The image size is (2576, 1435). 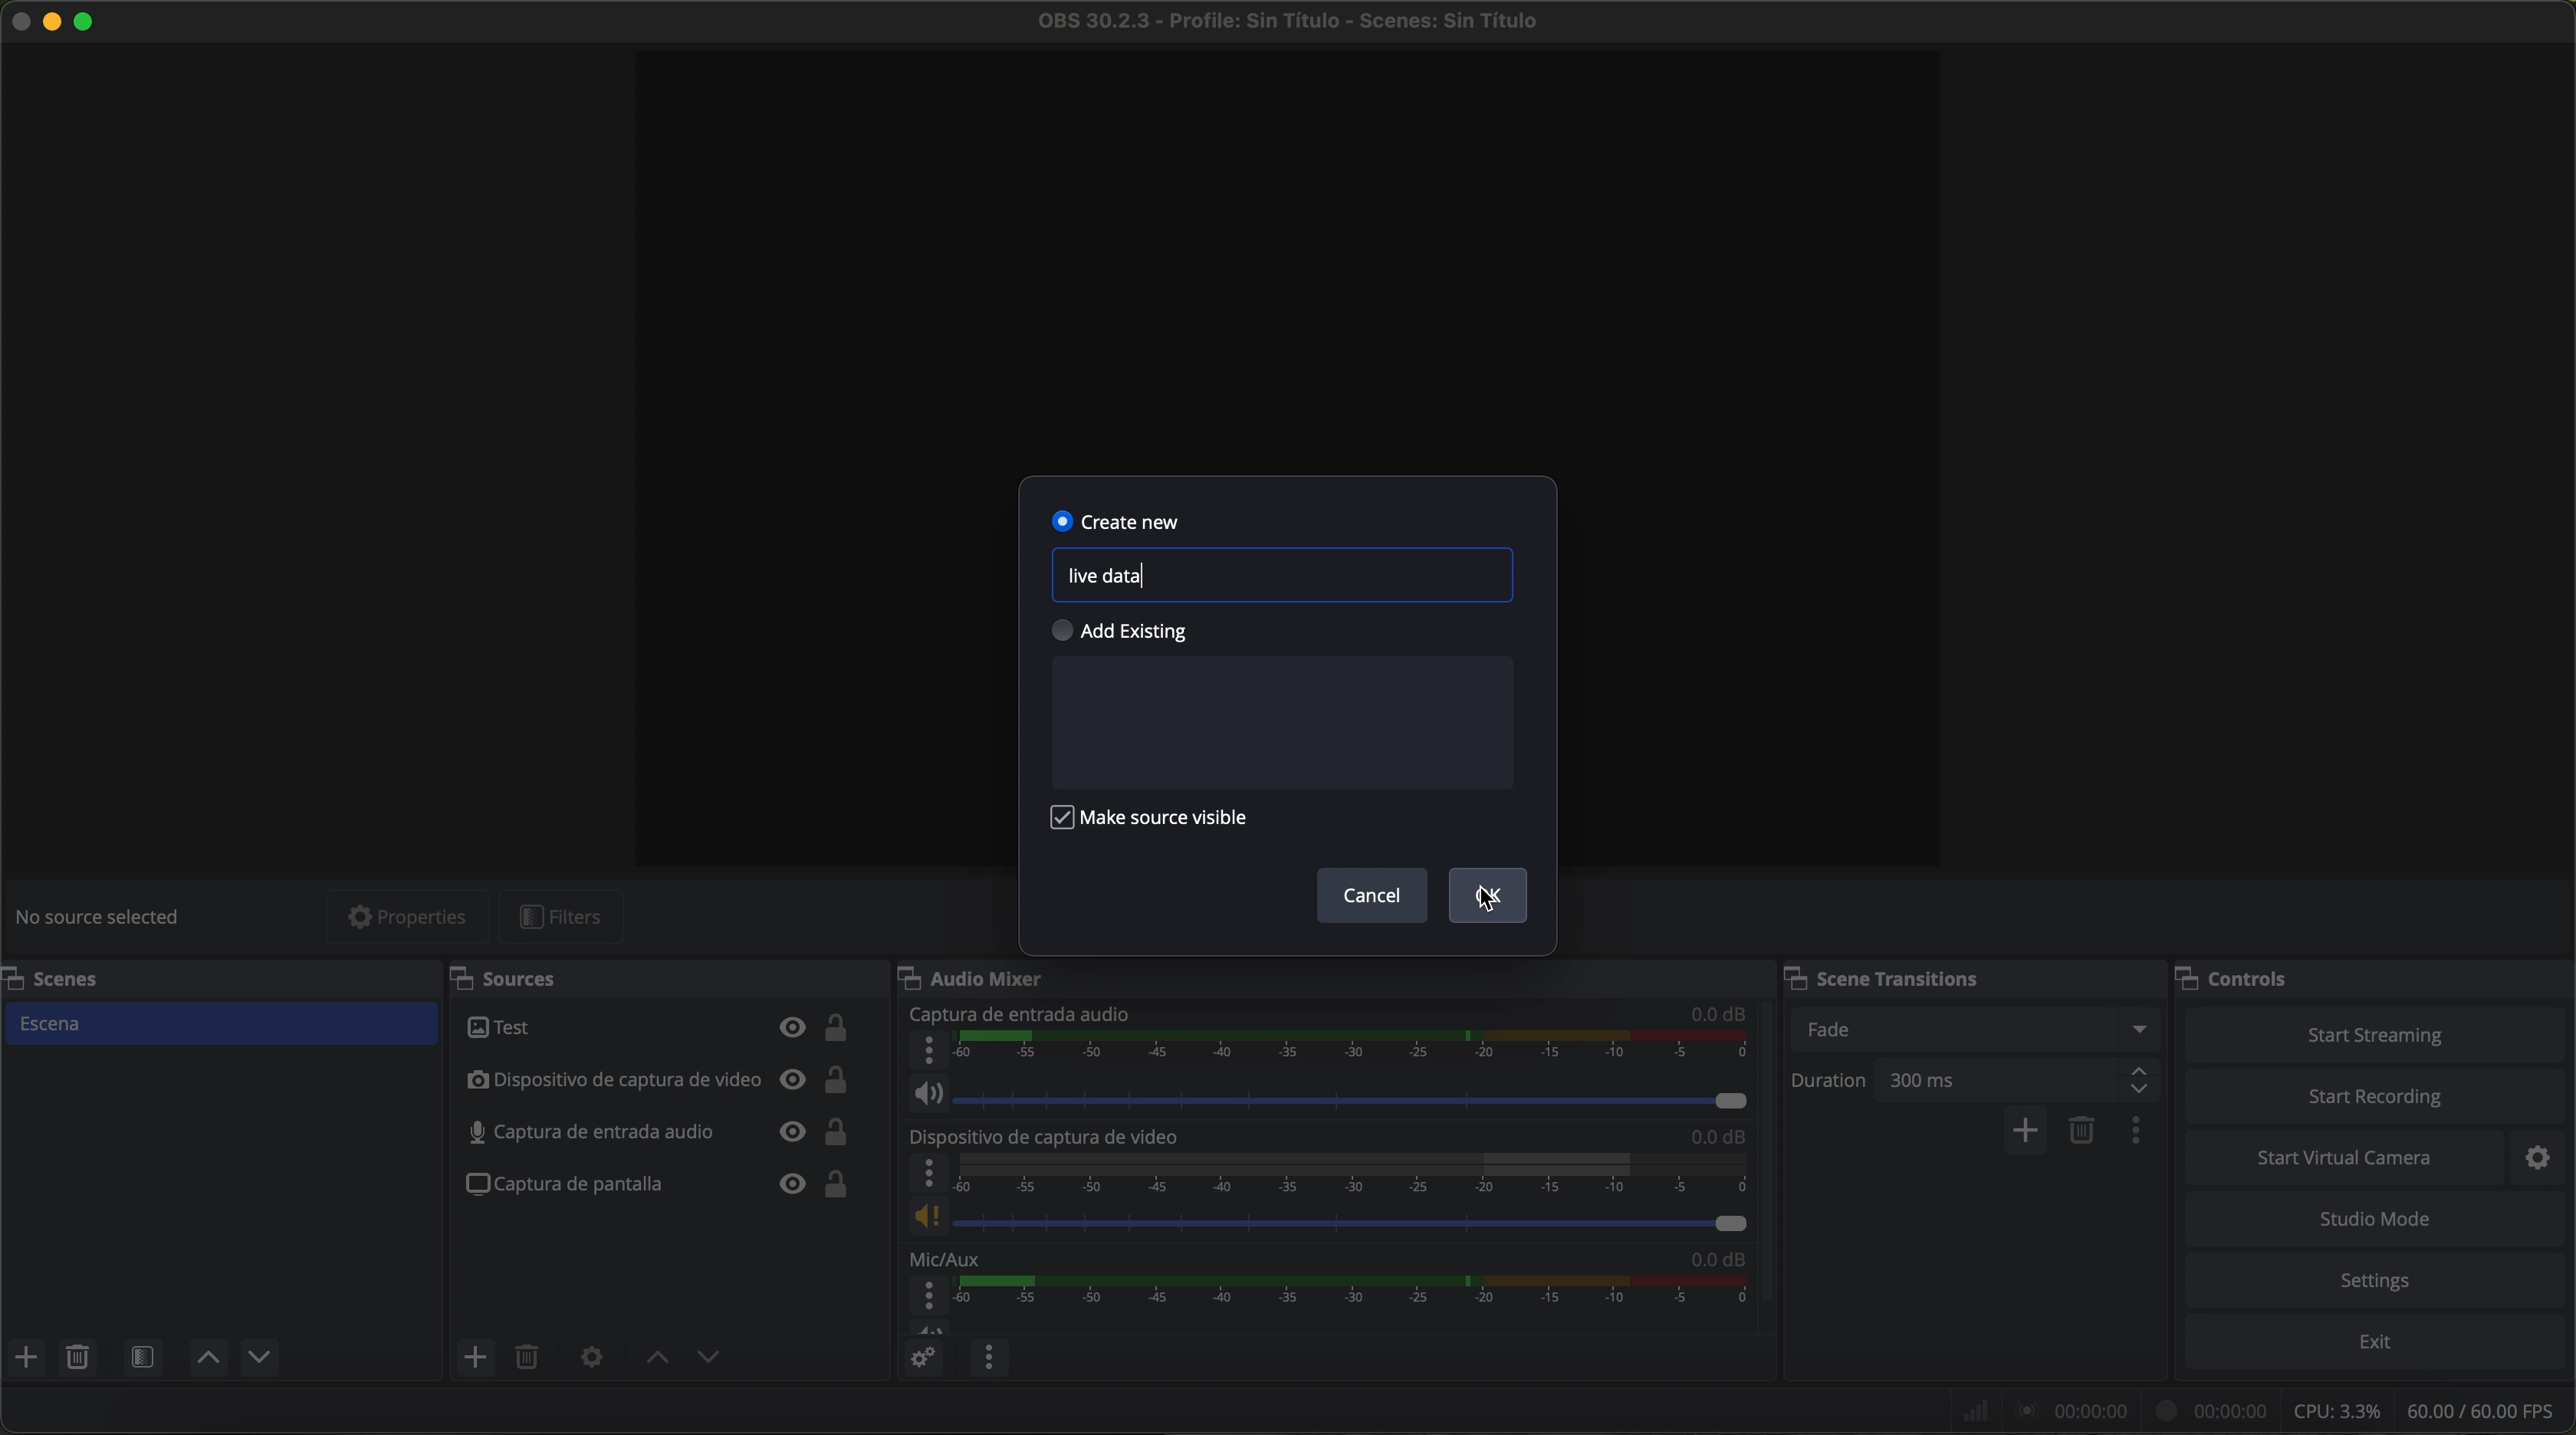 I want to click on remove selected scene, so click(x=2083, y=1133).